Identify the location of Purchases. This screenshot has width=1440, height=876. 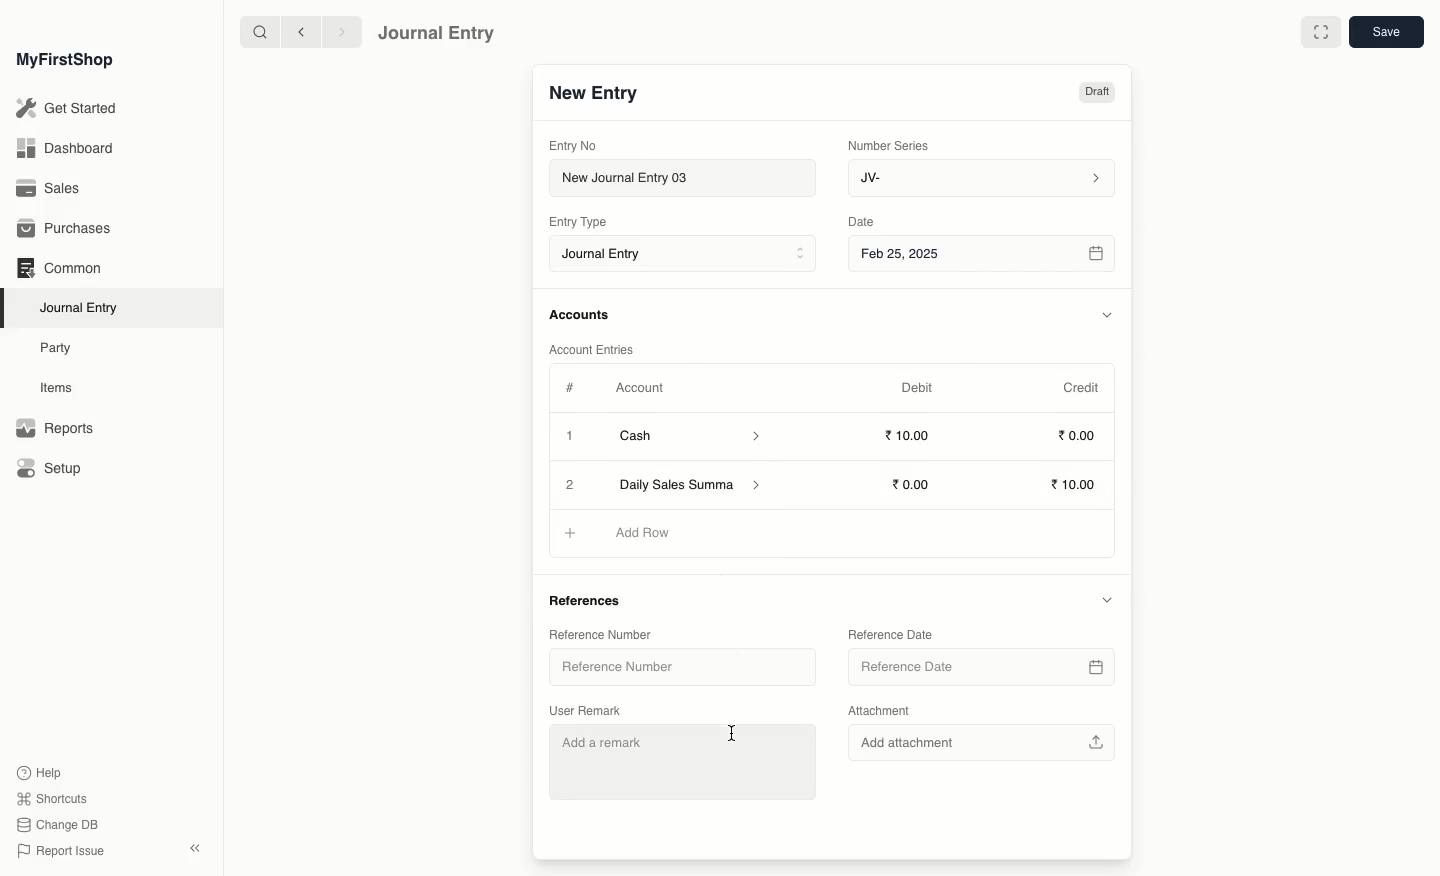
(69, 229).